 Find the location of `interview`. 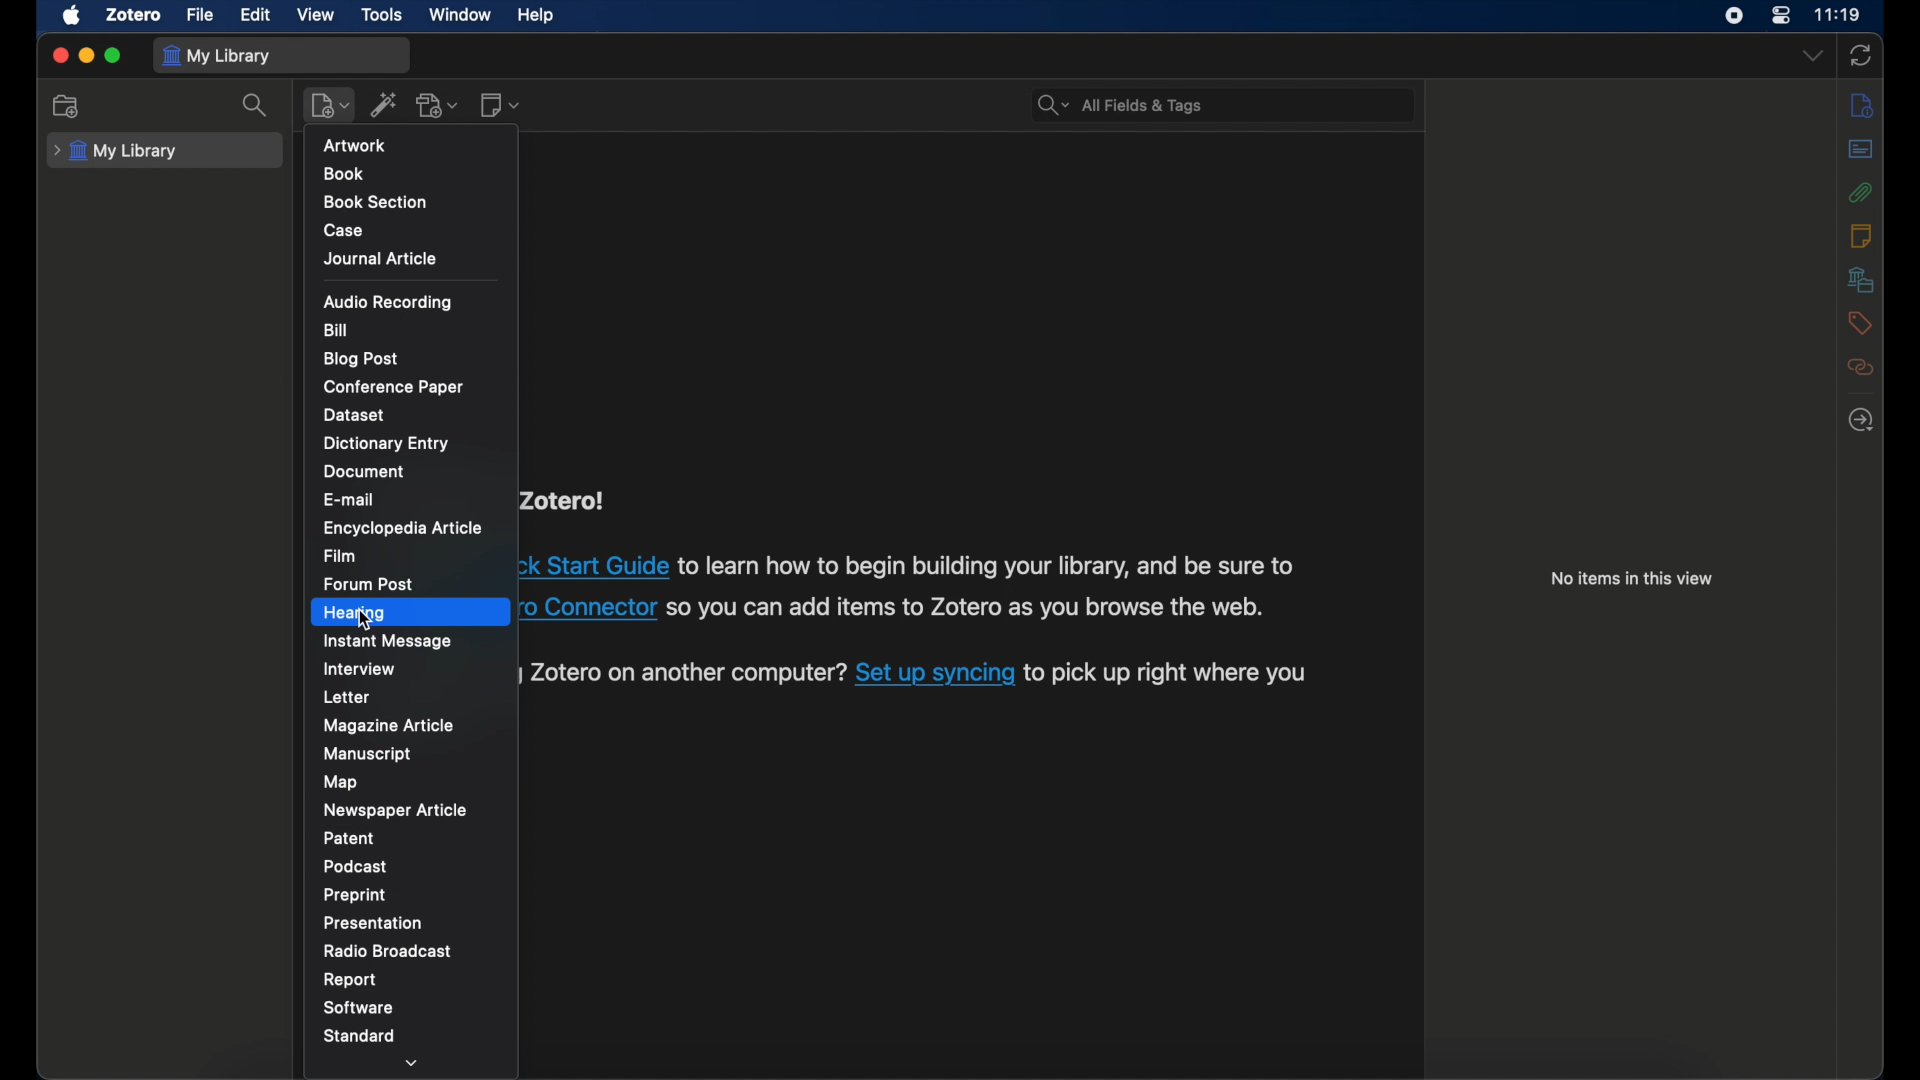

interview is located at coordinates (360, 668).